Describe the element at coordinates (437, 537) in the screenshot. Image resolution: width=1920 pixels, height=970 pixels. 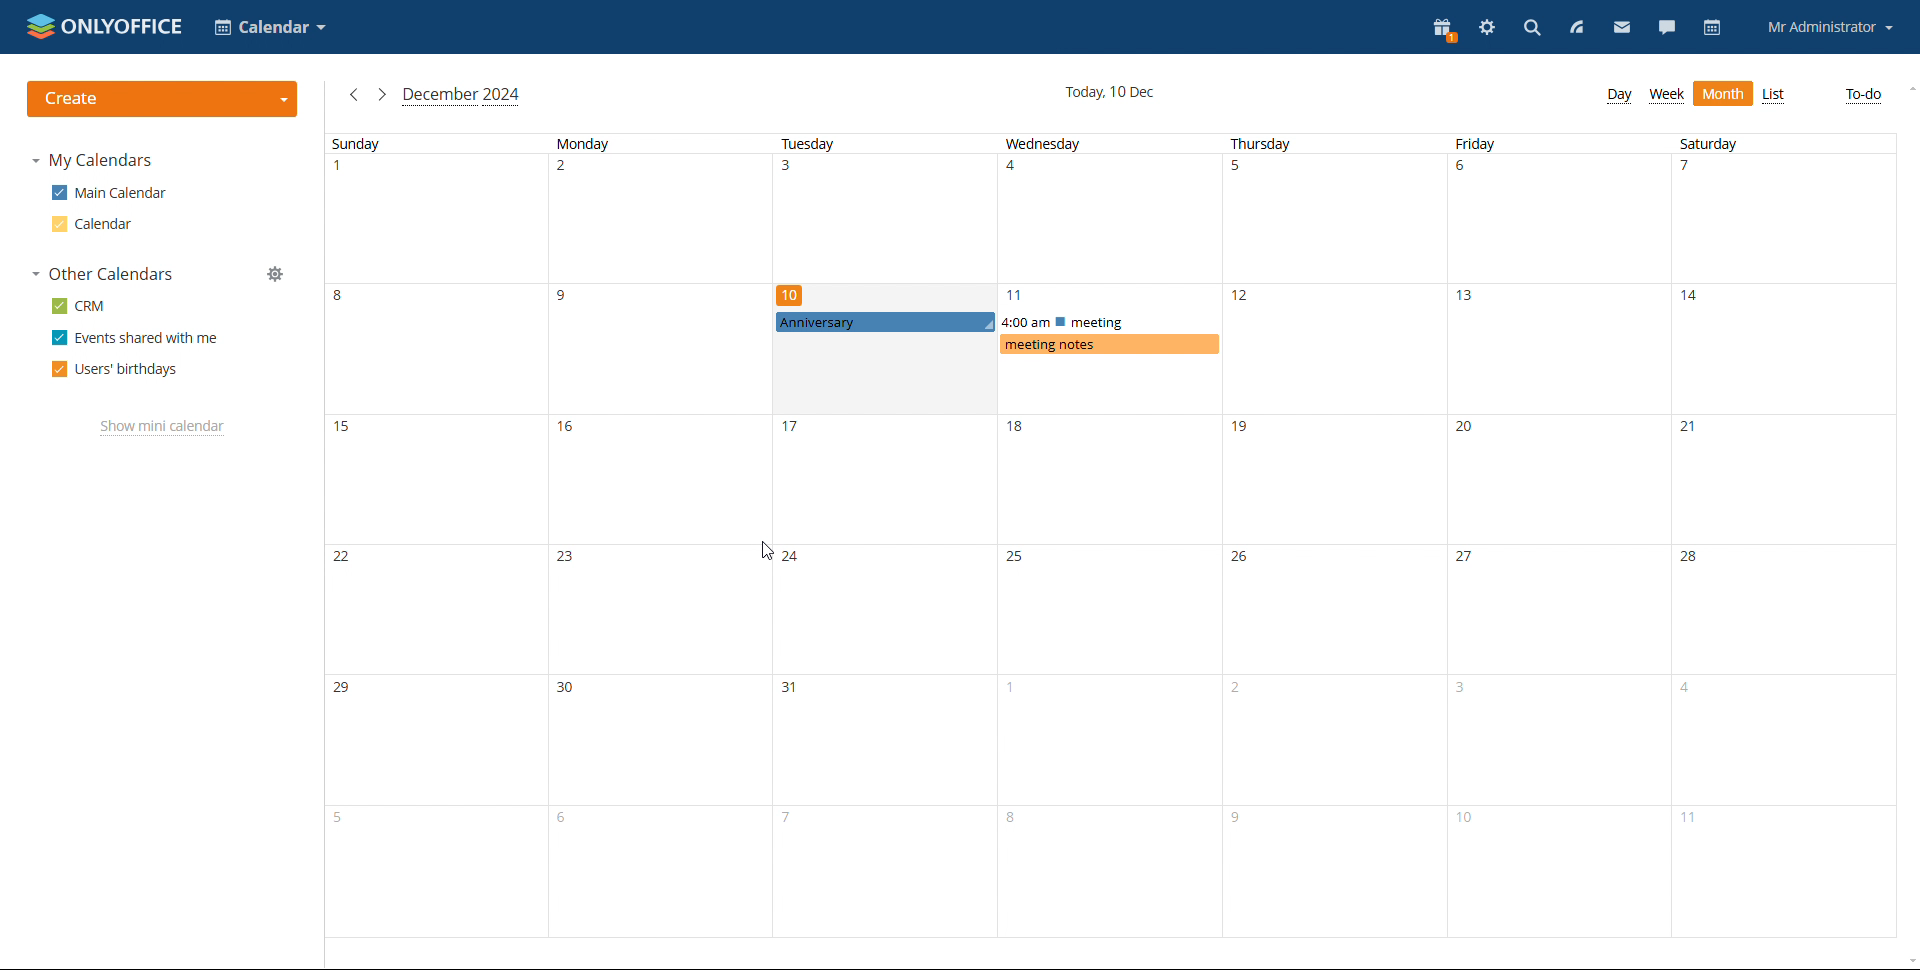
I see `sunday` at that location.